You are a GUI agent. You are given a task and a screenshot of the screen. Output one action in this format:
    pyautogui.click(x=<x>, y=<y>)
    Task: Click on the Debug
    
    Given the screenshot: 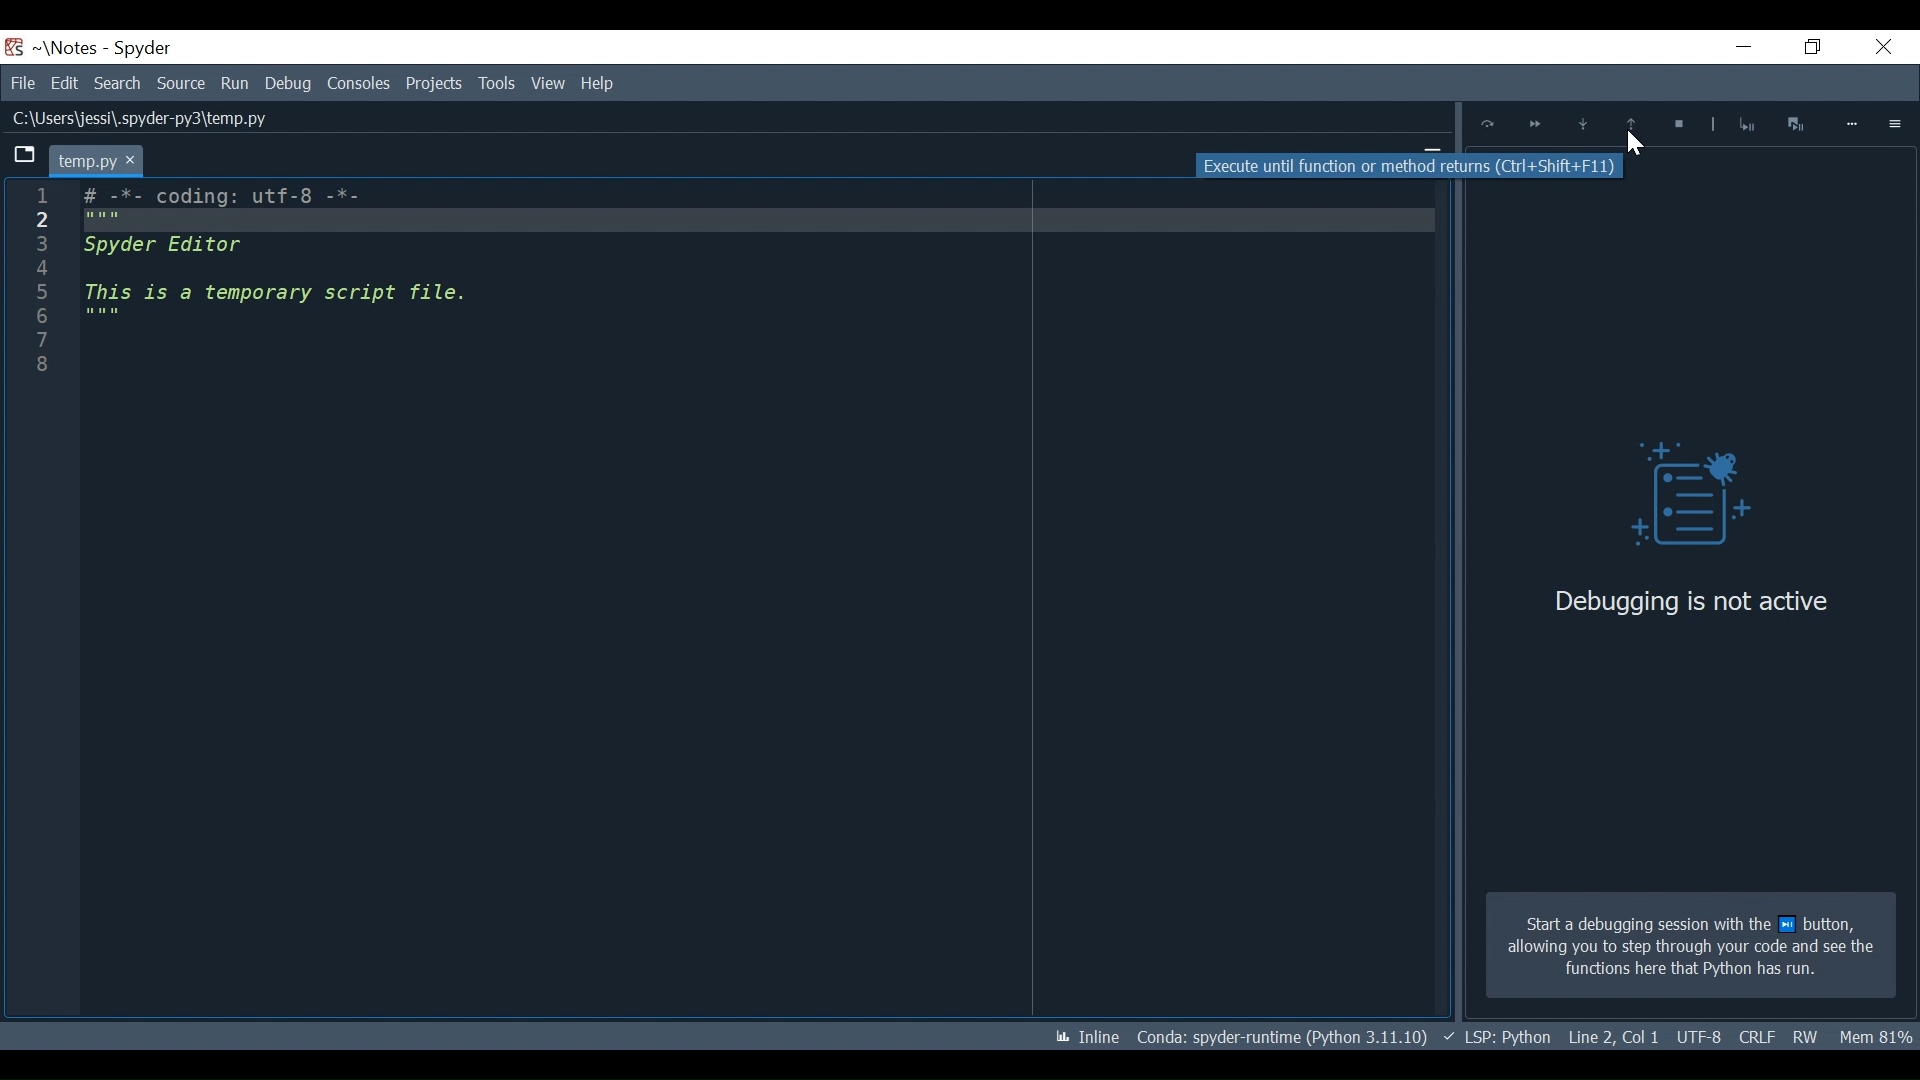 What is the action you would take?
    pyautogui.click(x=288, y=83)
    